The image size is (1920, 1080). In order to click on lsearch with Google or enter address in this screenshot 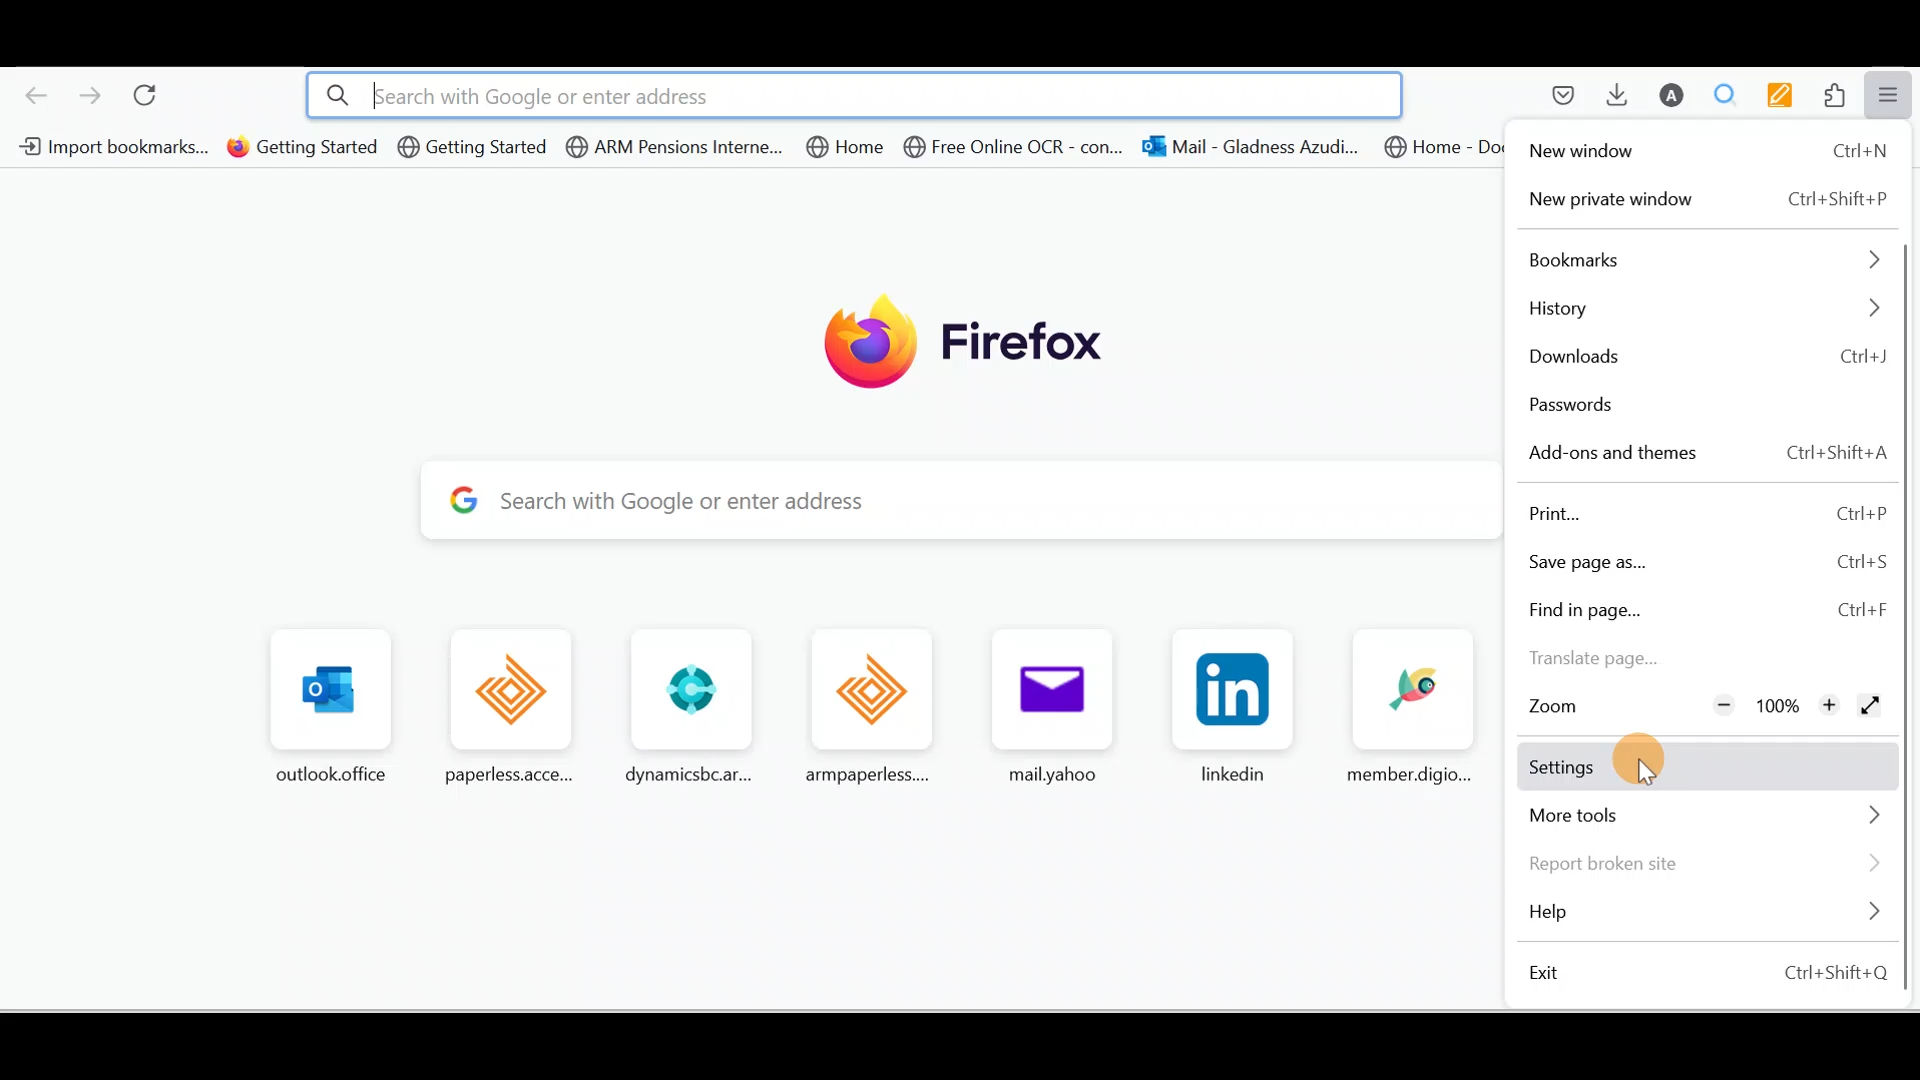, I will do `click(857, 96)`.